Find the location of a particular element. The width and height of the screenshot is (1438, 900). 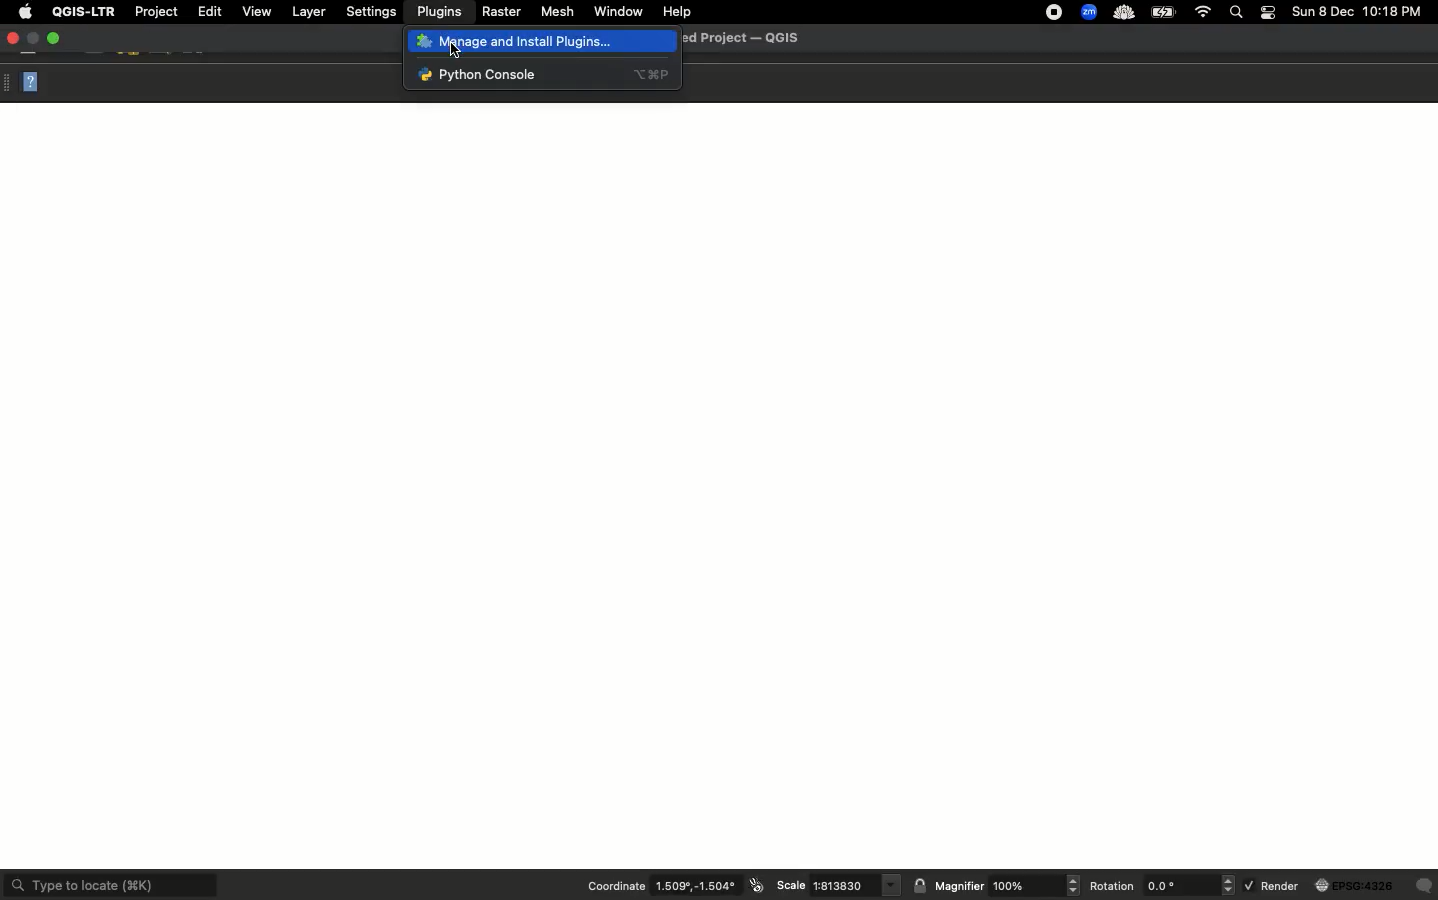

Raster is located at coordinates (502, 12).